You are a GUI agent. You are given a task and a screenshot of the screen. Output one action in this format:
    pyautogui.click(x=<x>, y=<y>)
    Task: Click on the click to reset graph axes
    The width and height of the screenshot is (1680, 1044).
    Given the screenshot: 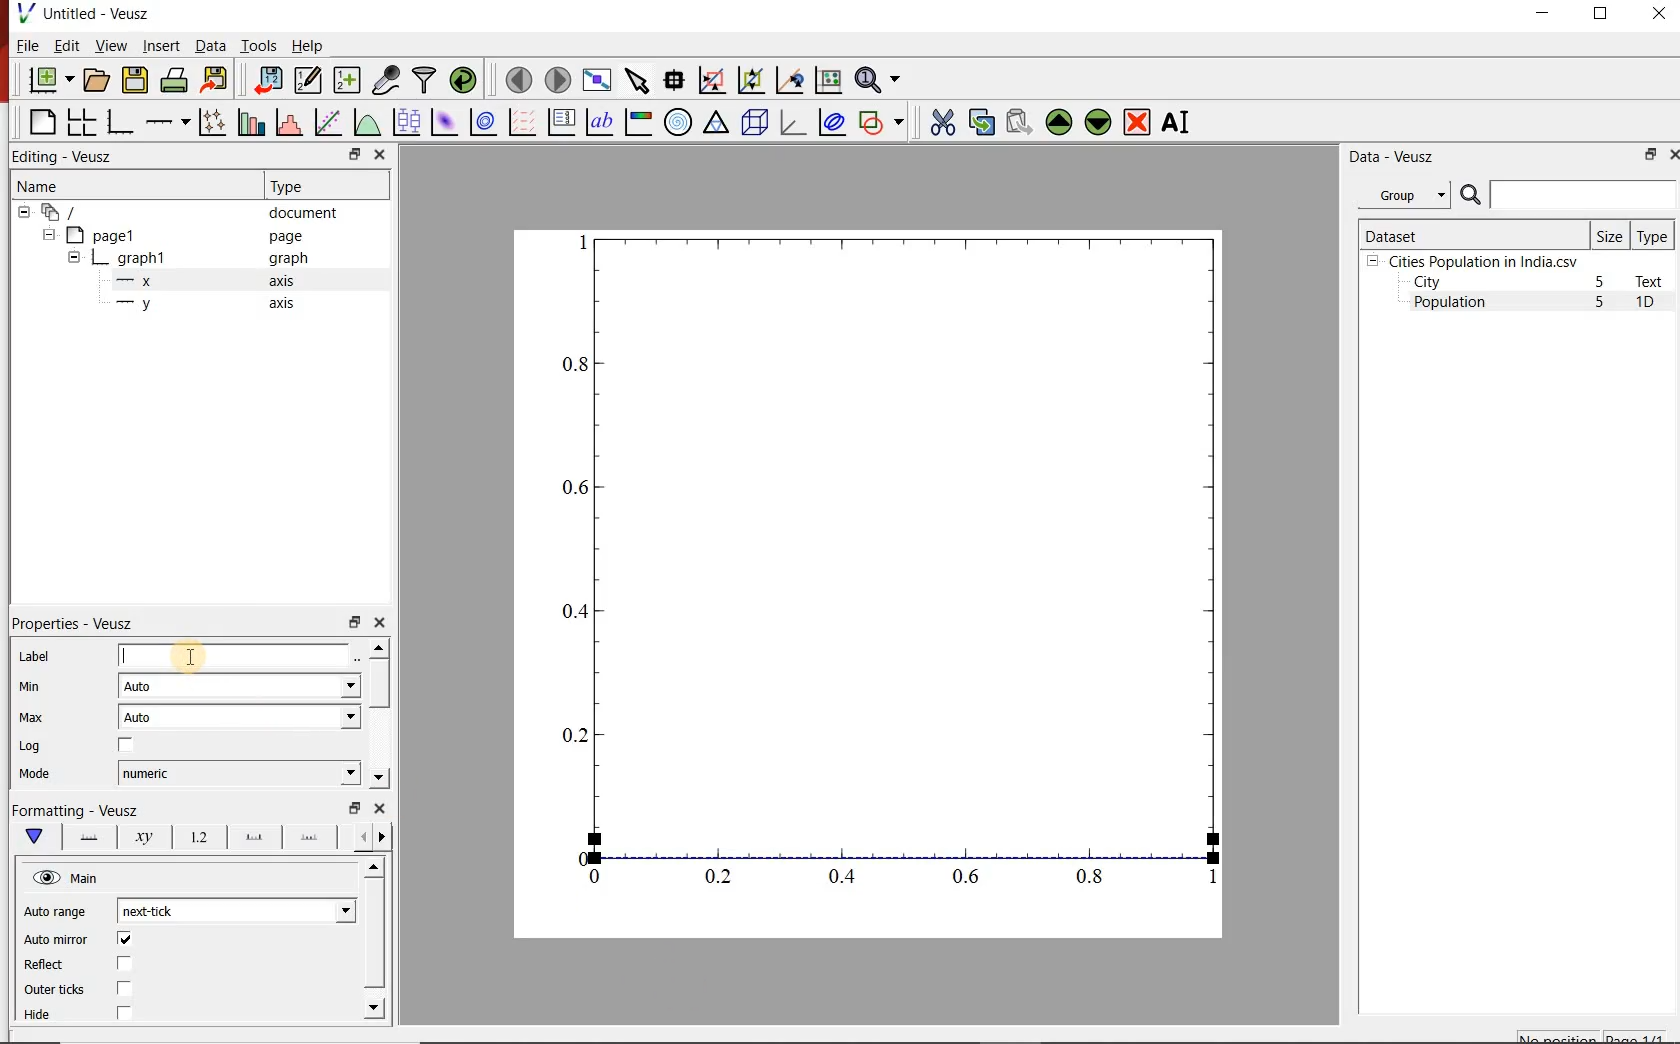 What is the action you would take?
    pyautogui.click(x=828, y=79)
    